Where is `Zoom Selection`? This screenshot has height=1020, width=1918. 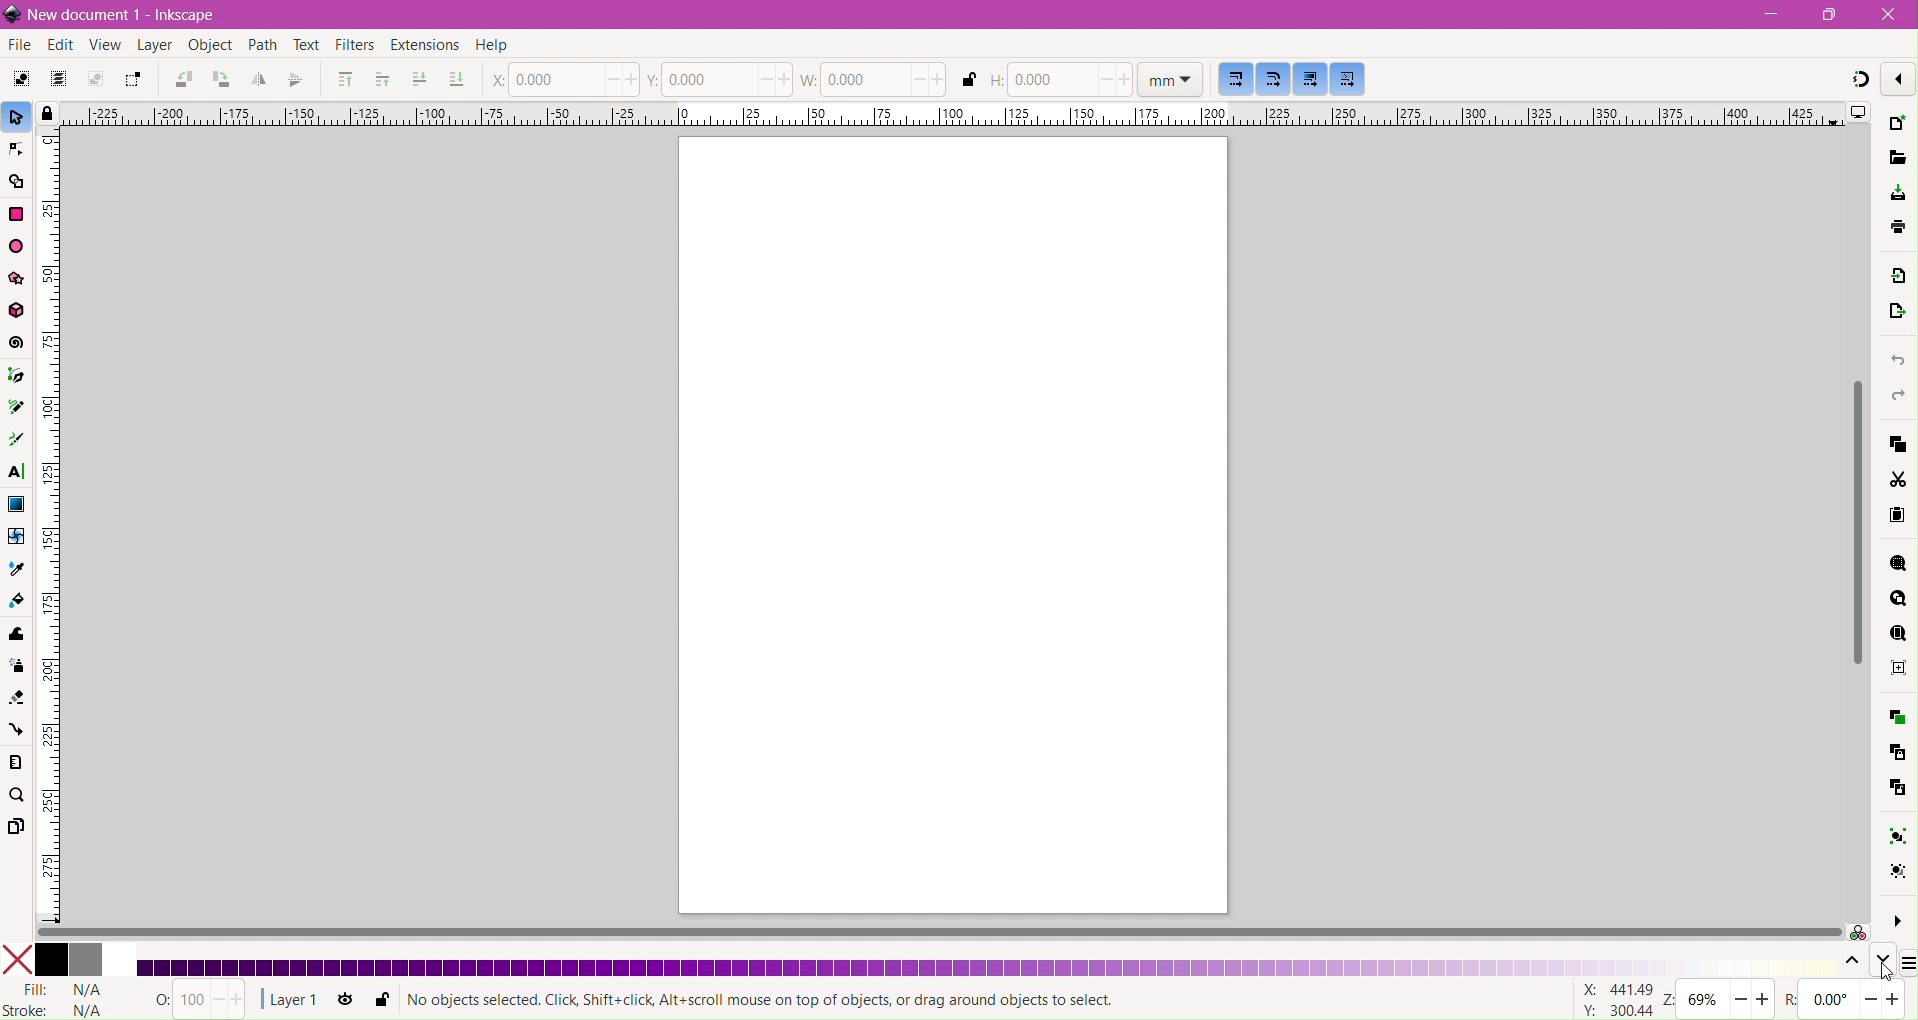 Zoom Selection is located at coordinates (1895, 565).